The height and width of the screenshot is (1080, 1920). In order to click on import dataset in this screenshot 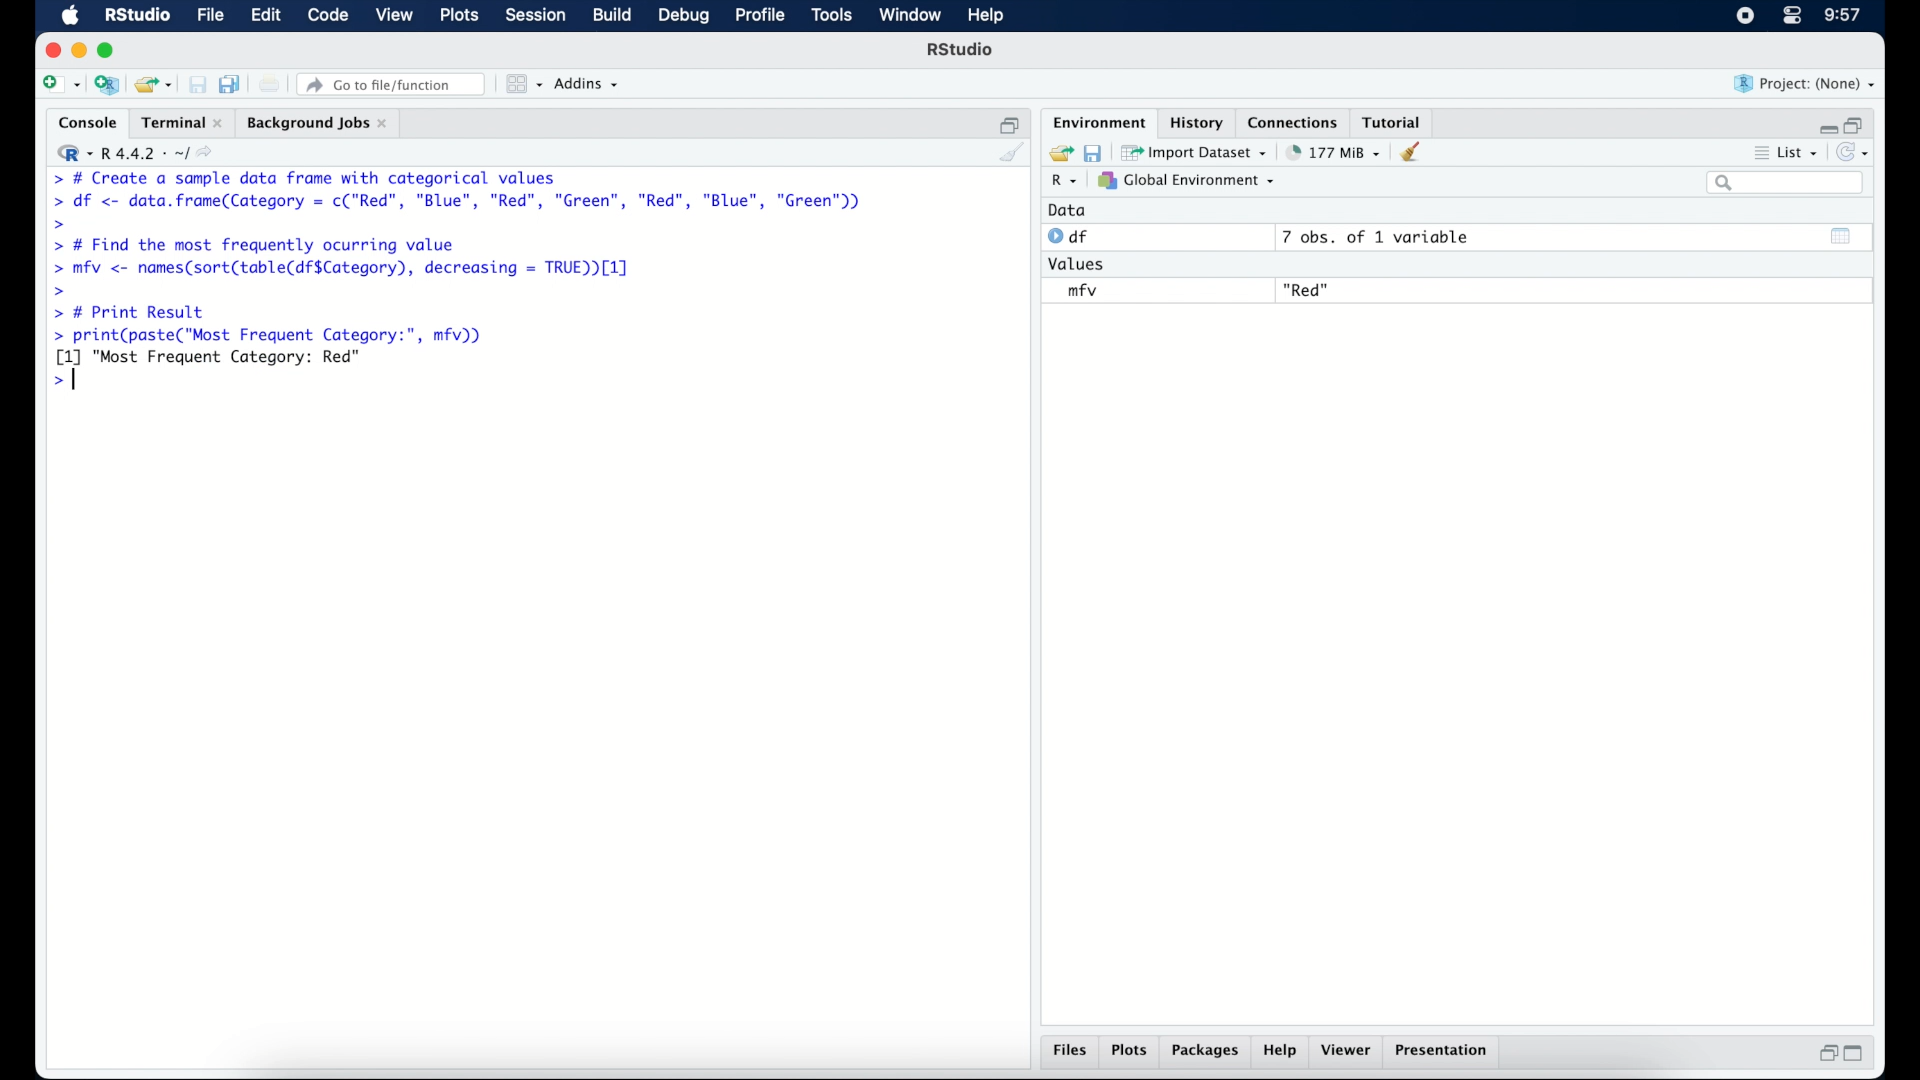, I will do `click(1196, 151)`.